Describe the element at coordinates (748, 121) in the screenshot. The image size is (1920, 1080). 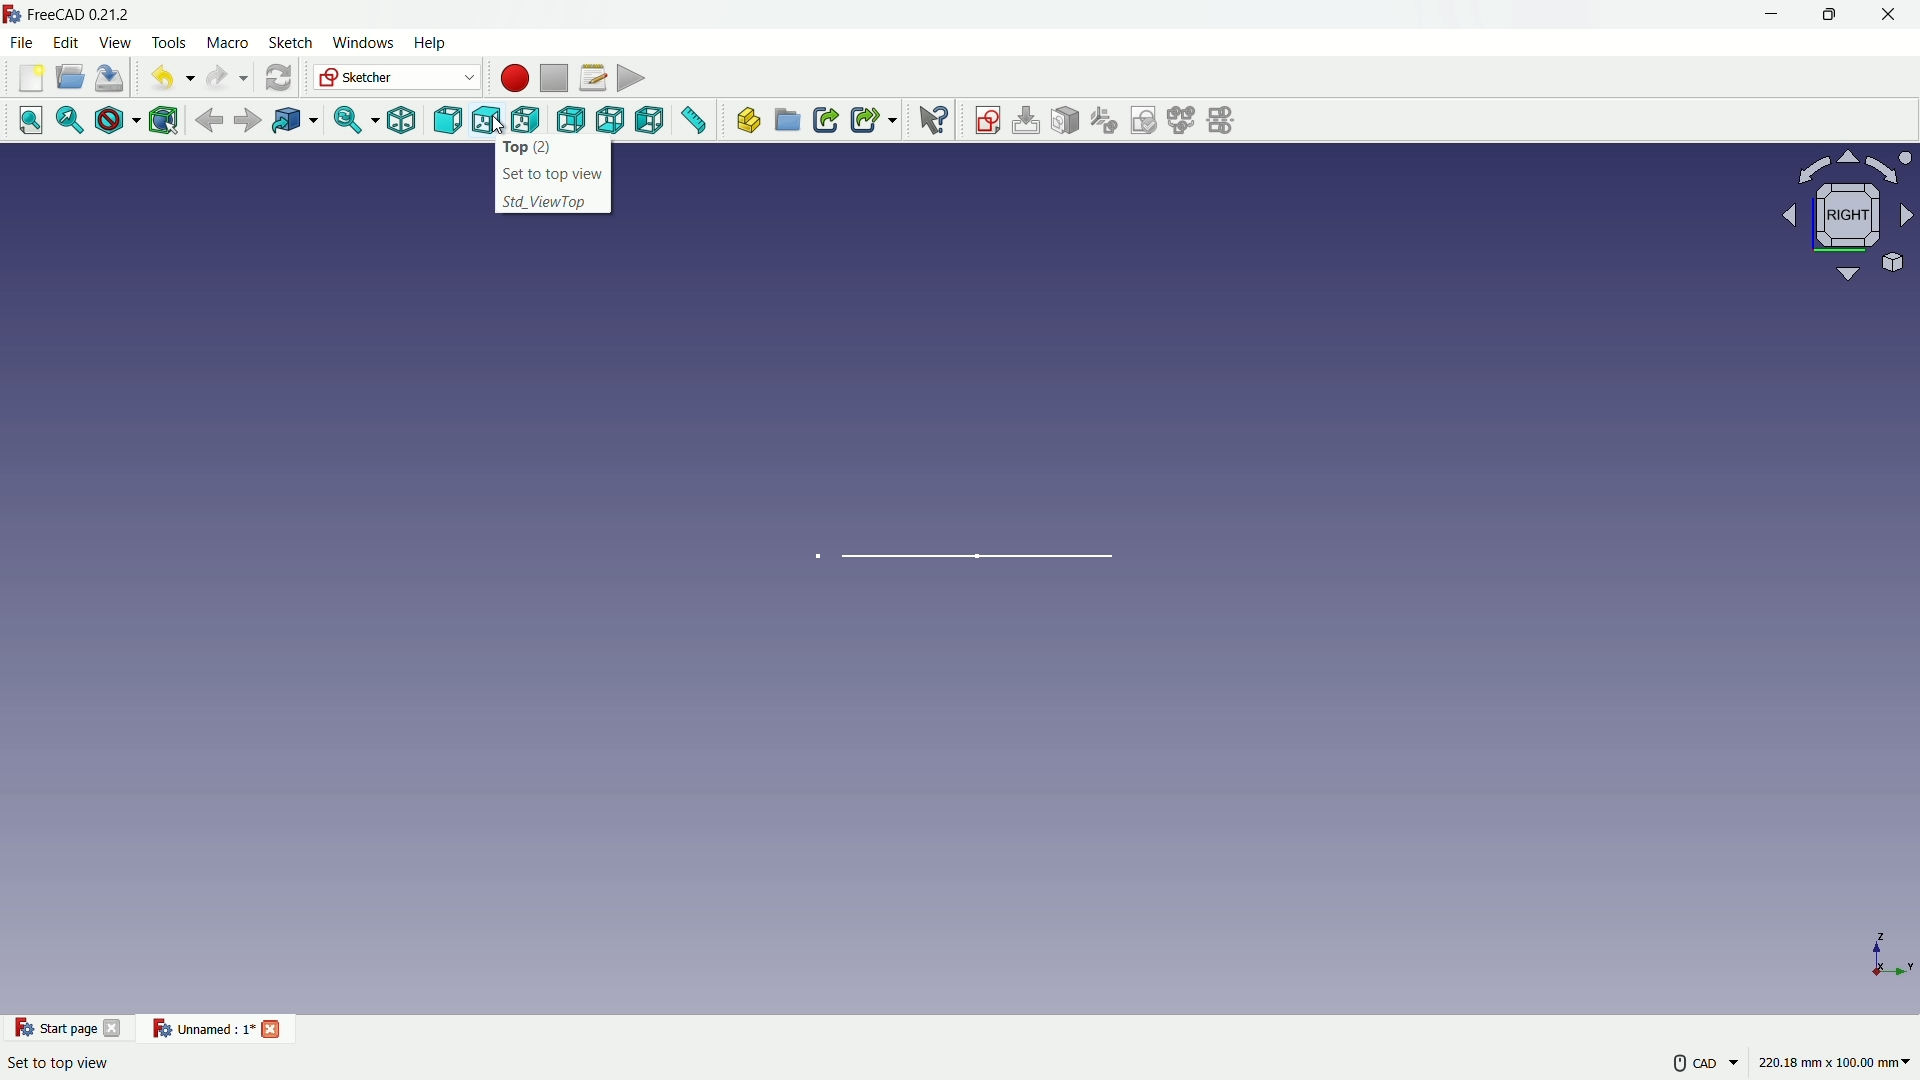
I see `create part` at that location.